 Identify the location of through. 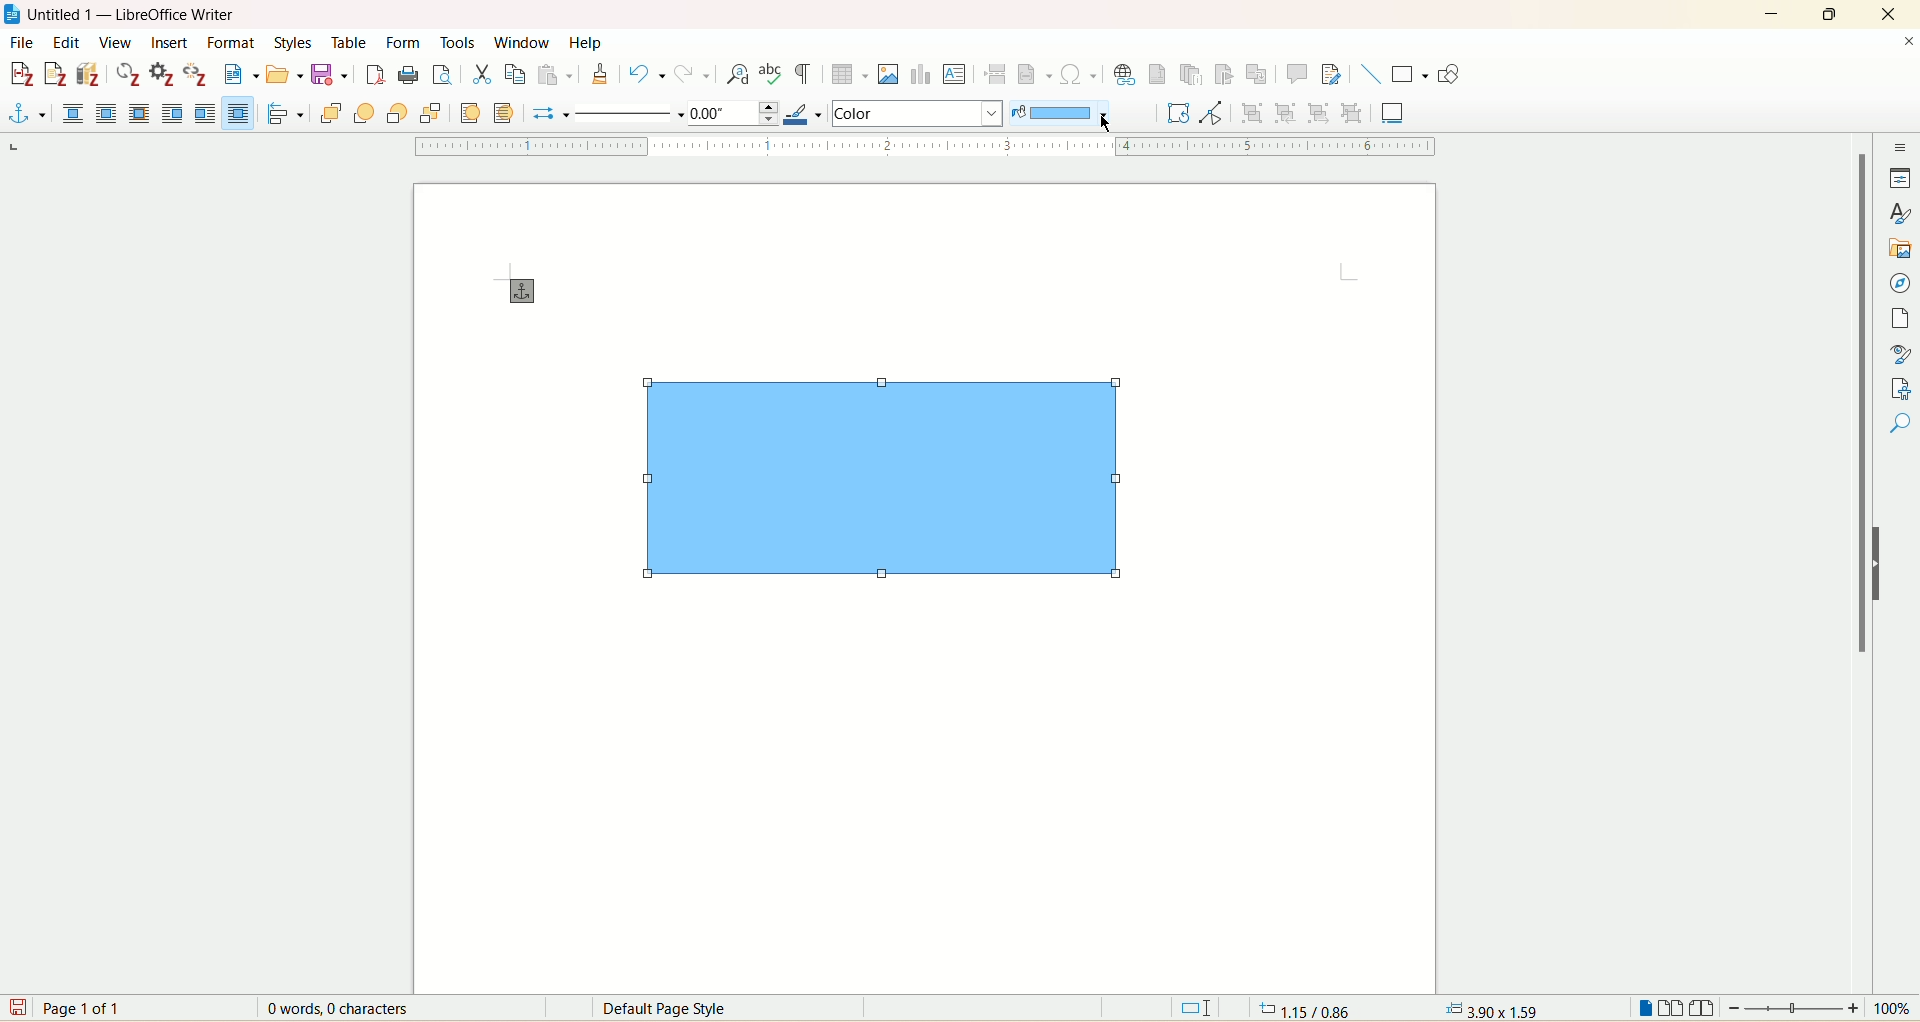
(238, 113).